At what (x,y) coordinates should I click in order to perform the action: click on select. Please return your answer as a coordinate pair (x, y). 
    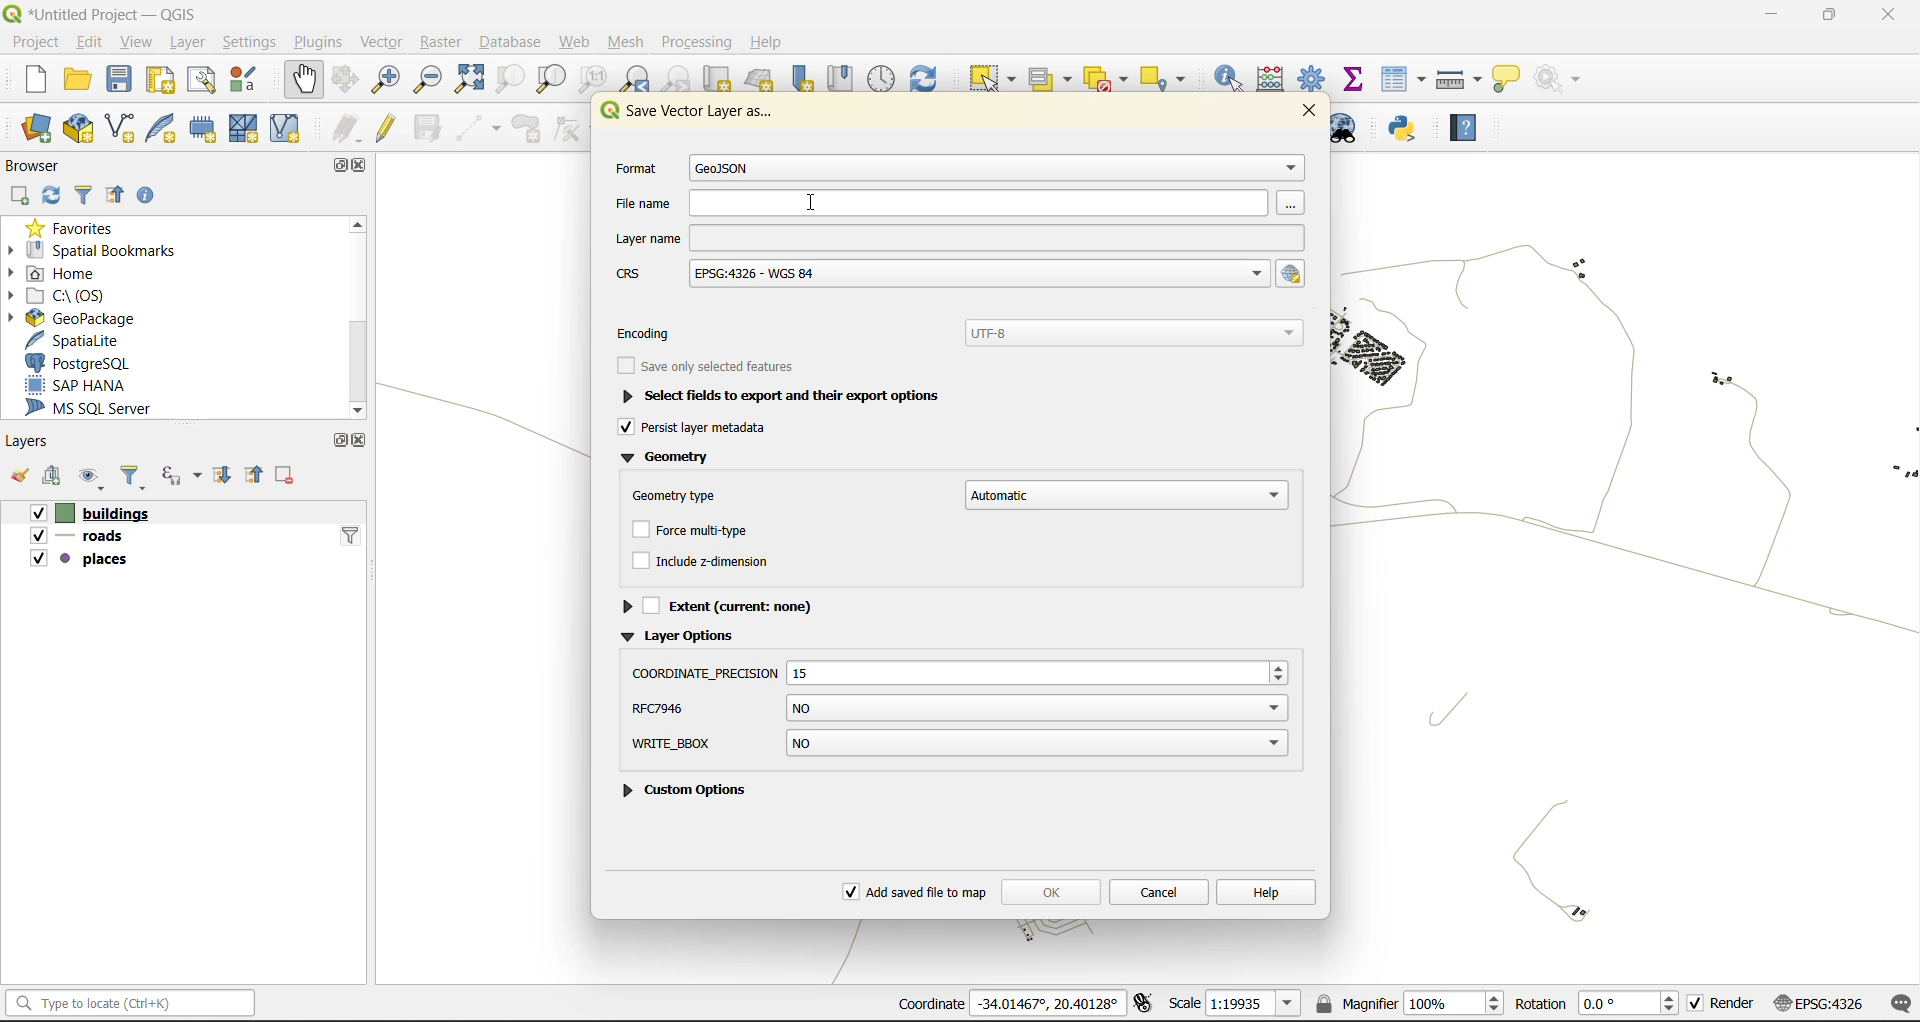
    Looking at the image, I should click on (989, 79).